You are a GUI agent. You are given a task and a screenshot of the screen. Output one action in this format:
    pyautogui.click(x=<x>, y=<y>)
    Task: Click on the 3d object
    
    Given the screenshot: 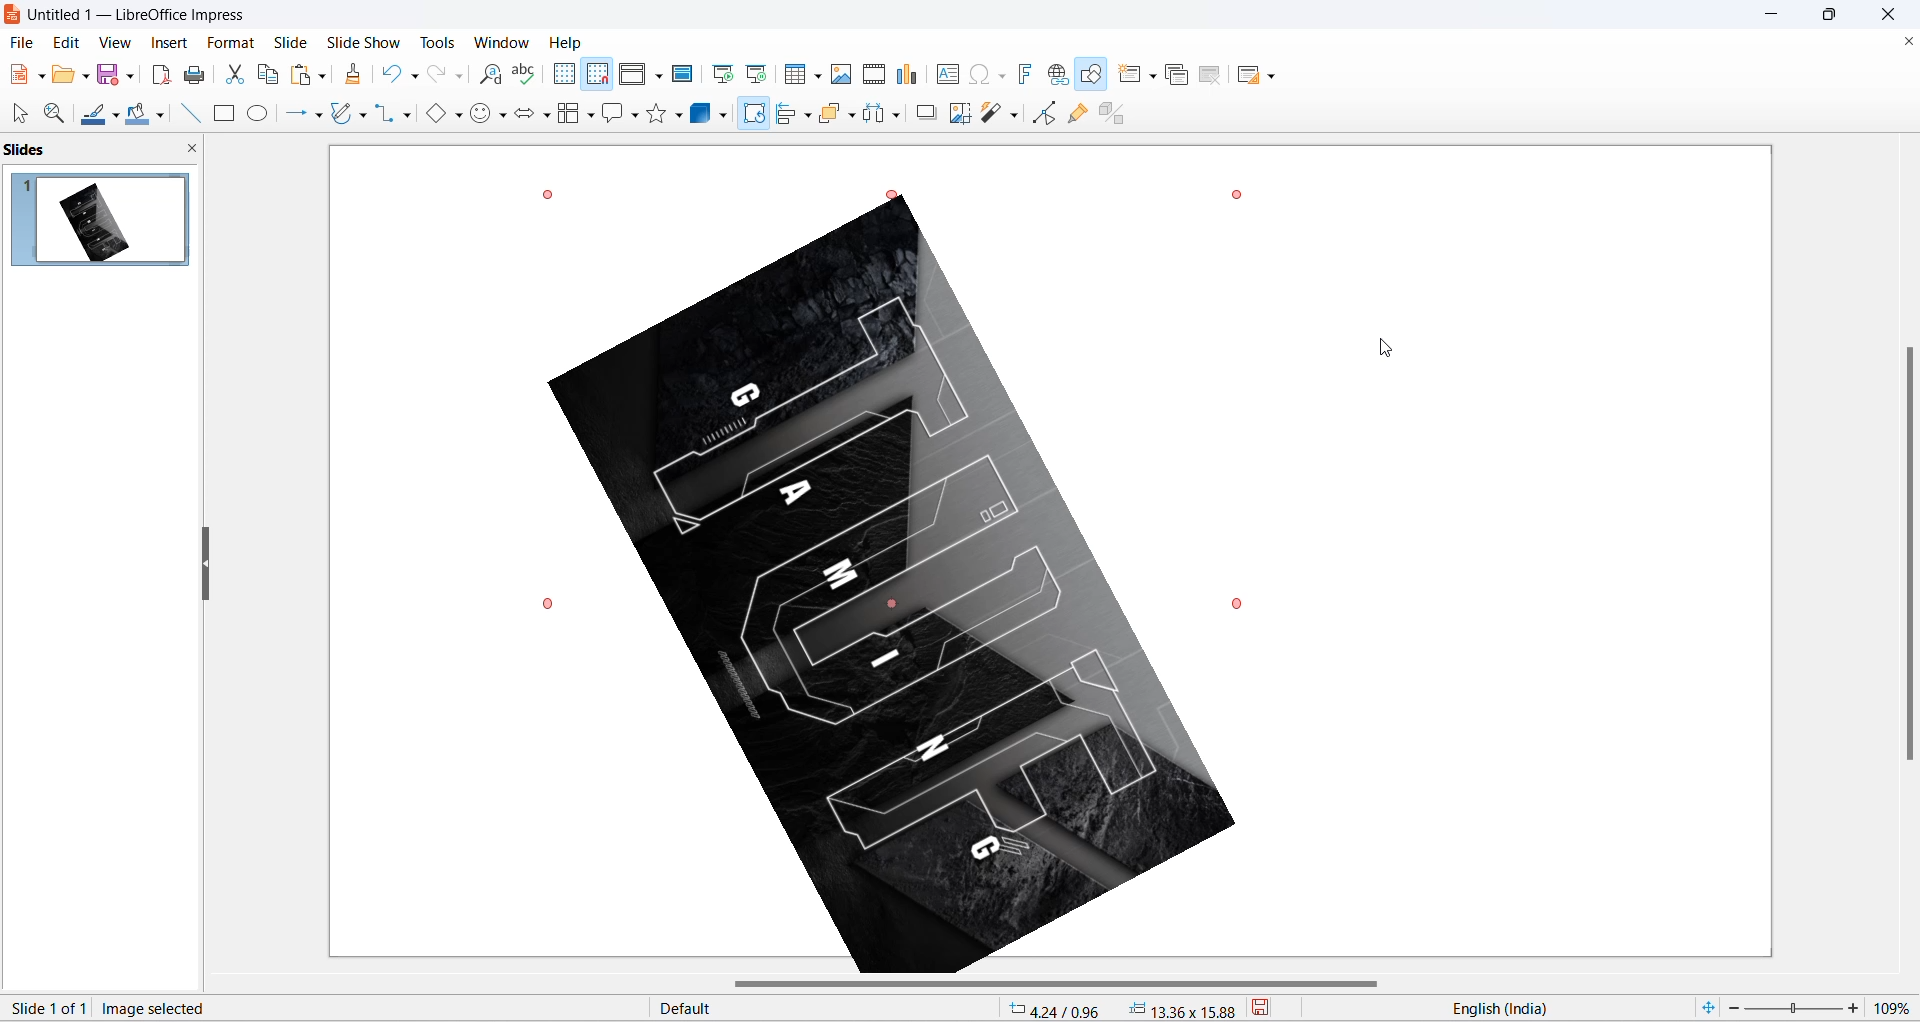 What is the action you would take?
    pyautogui.click(x=713, y=114)
    